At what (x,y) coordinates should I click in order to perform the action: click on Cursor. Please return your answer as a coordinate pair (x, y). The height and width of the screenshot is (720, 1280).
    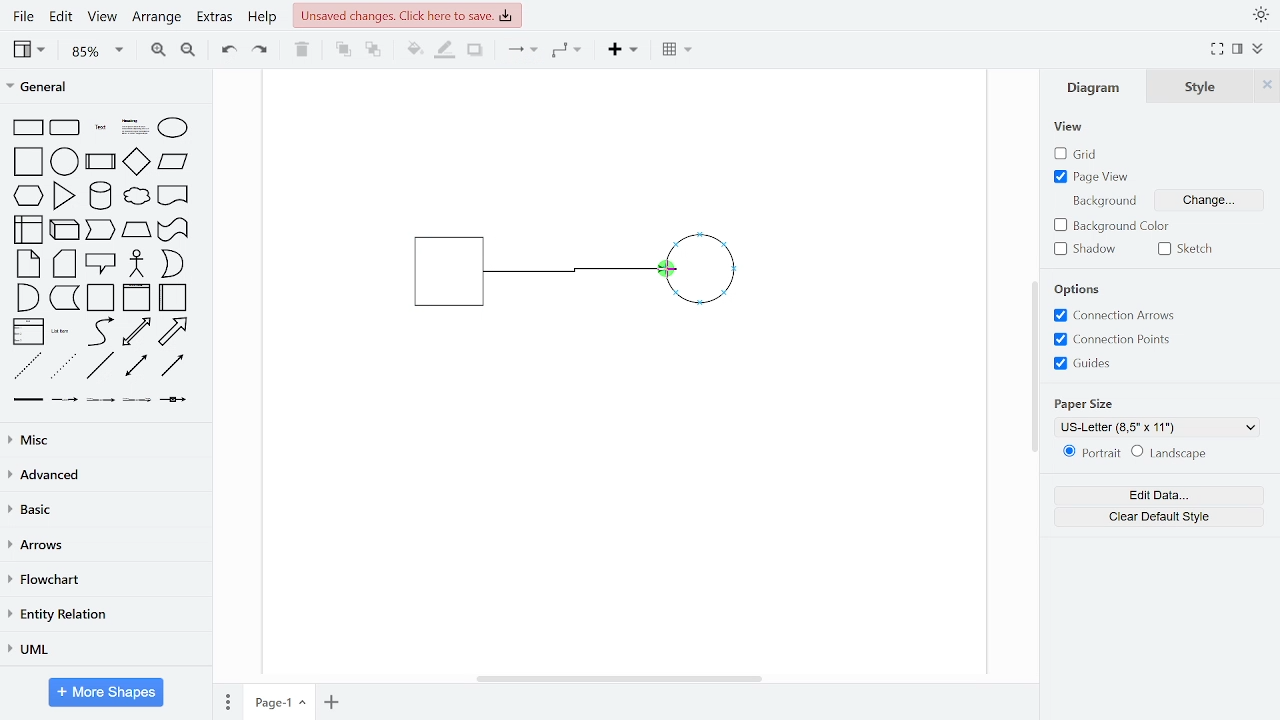
    Looking at the image, I should click on (667, 272).